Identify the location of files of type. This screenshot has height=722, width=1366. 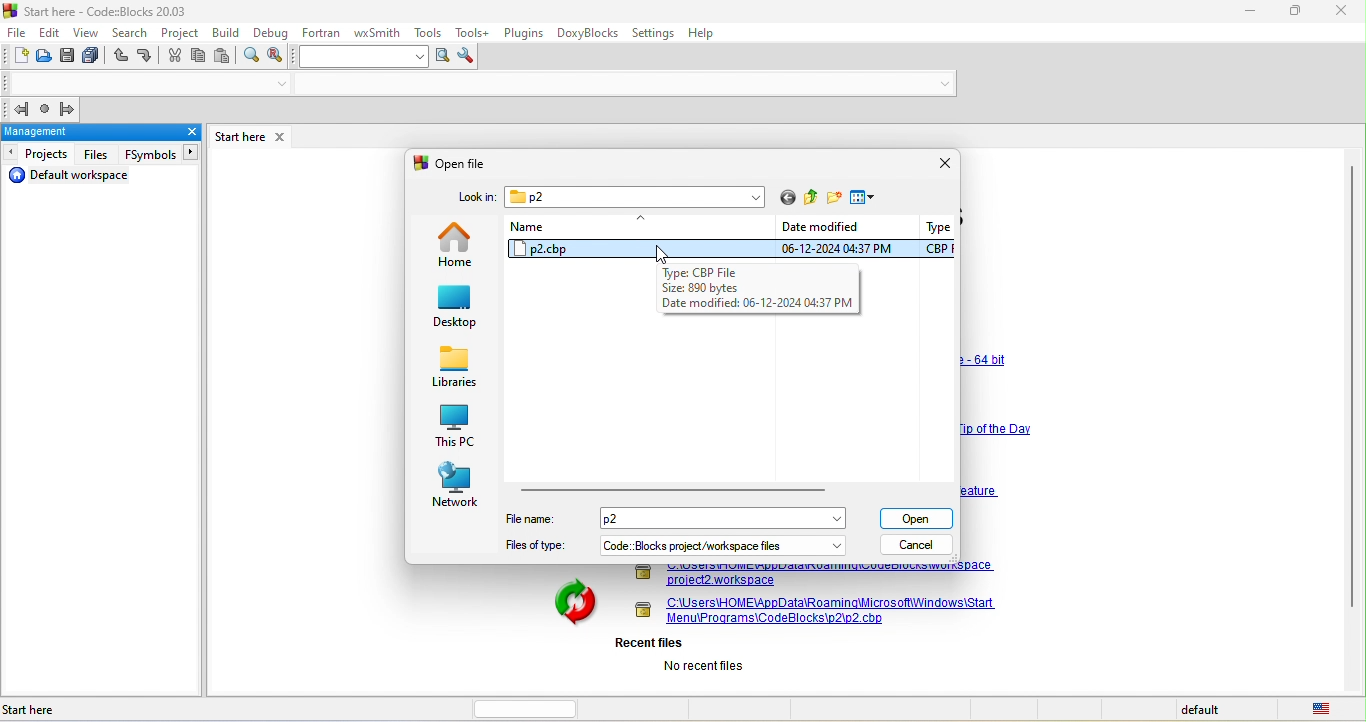
(645, 546).